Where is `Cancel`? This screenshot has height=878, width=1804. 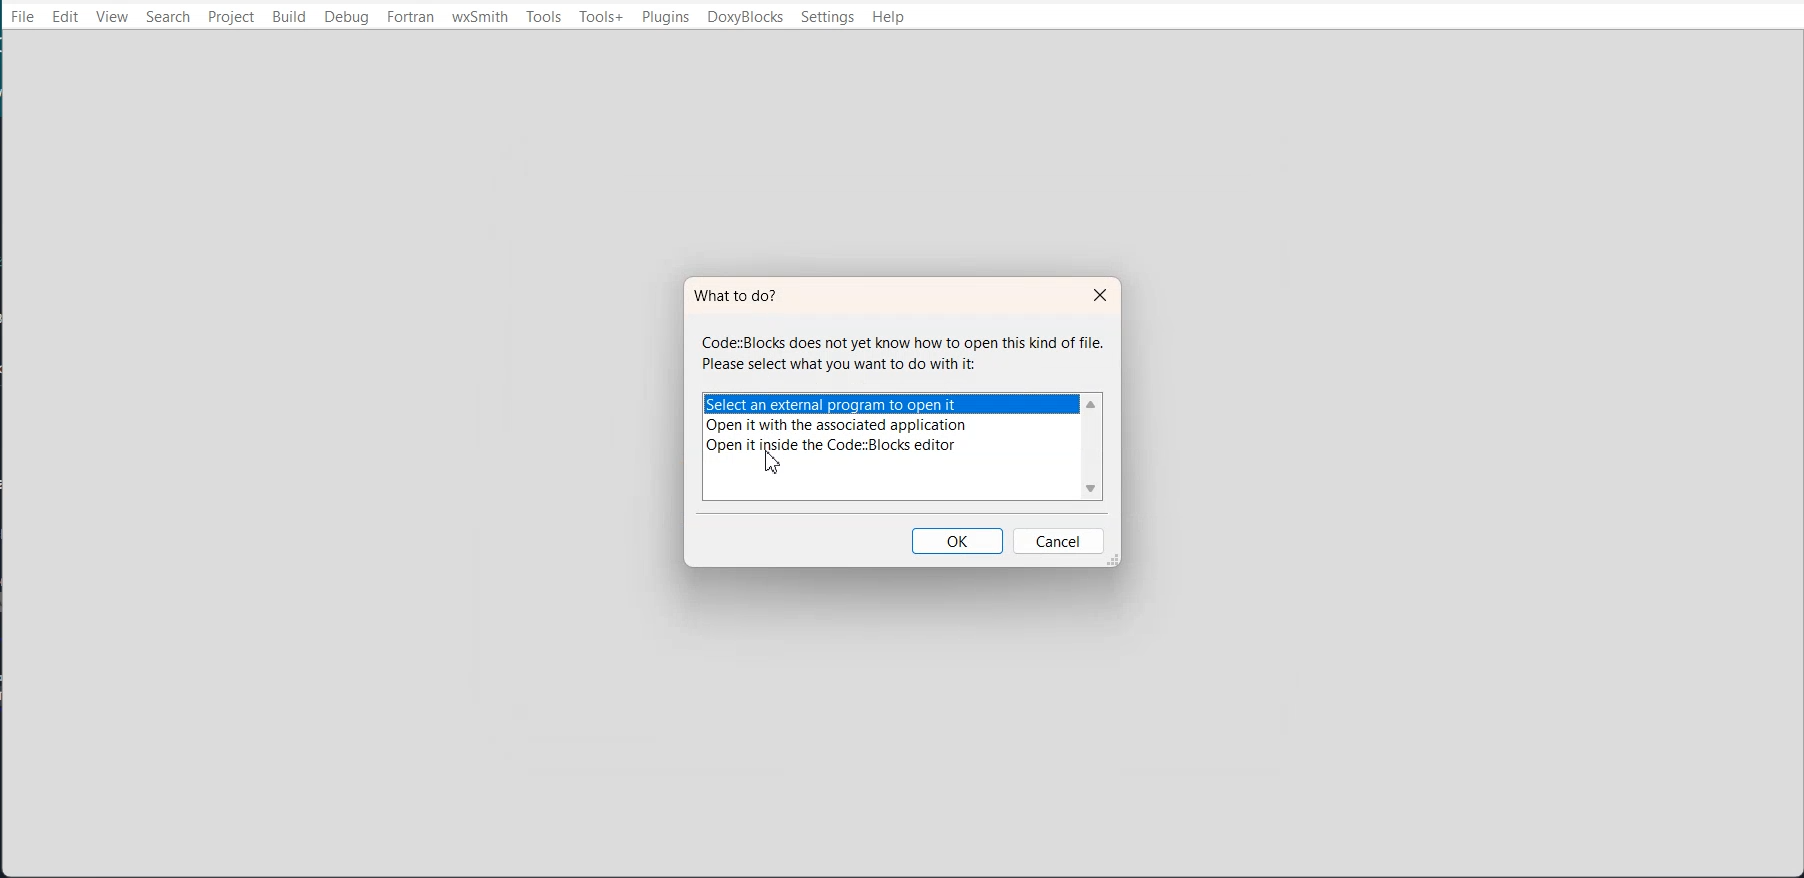
Cancel is located at coordinates (1062, 541).